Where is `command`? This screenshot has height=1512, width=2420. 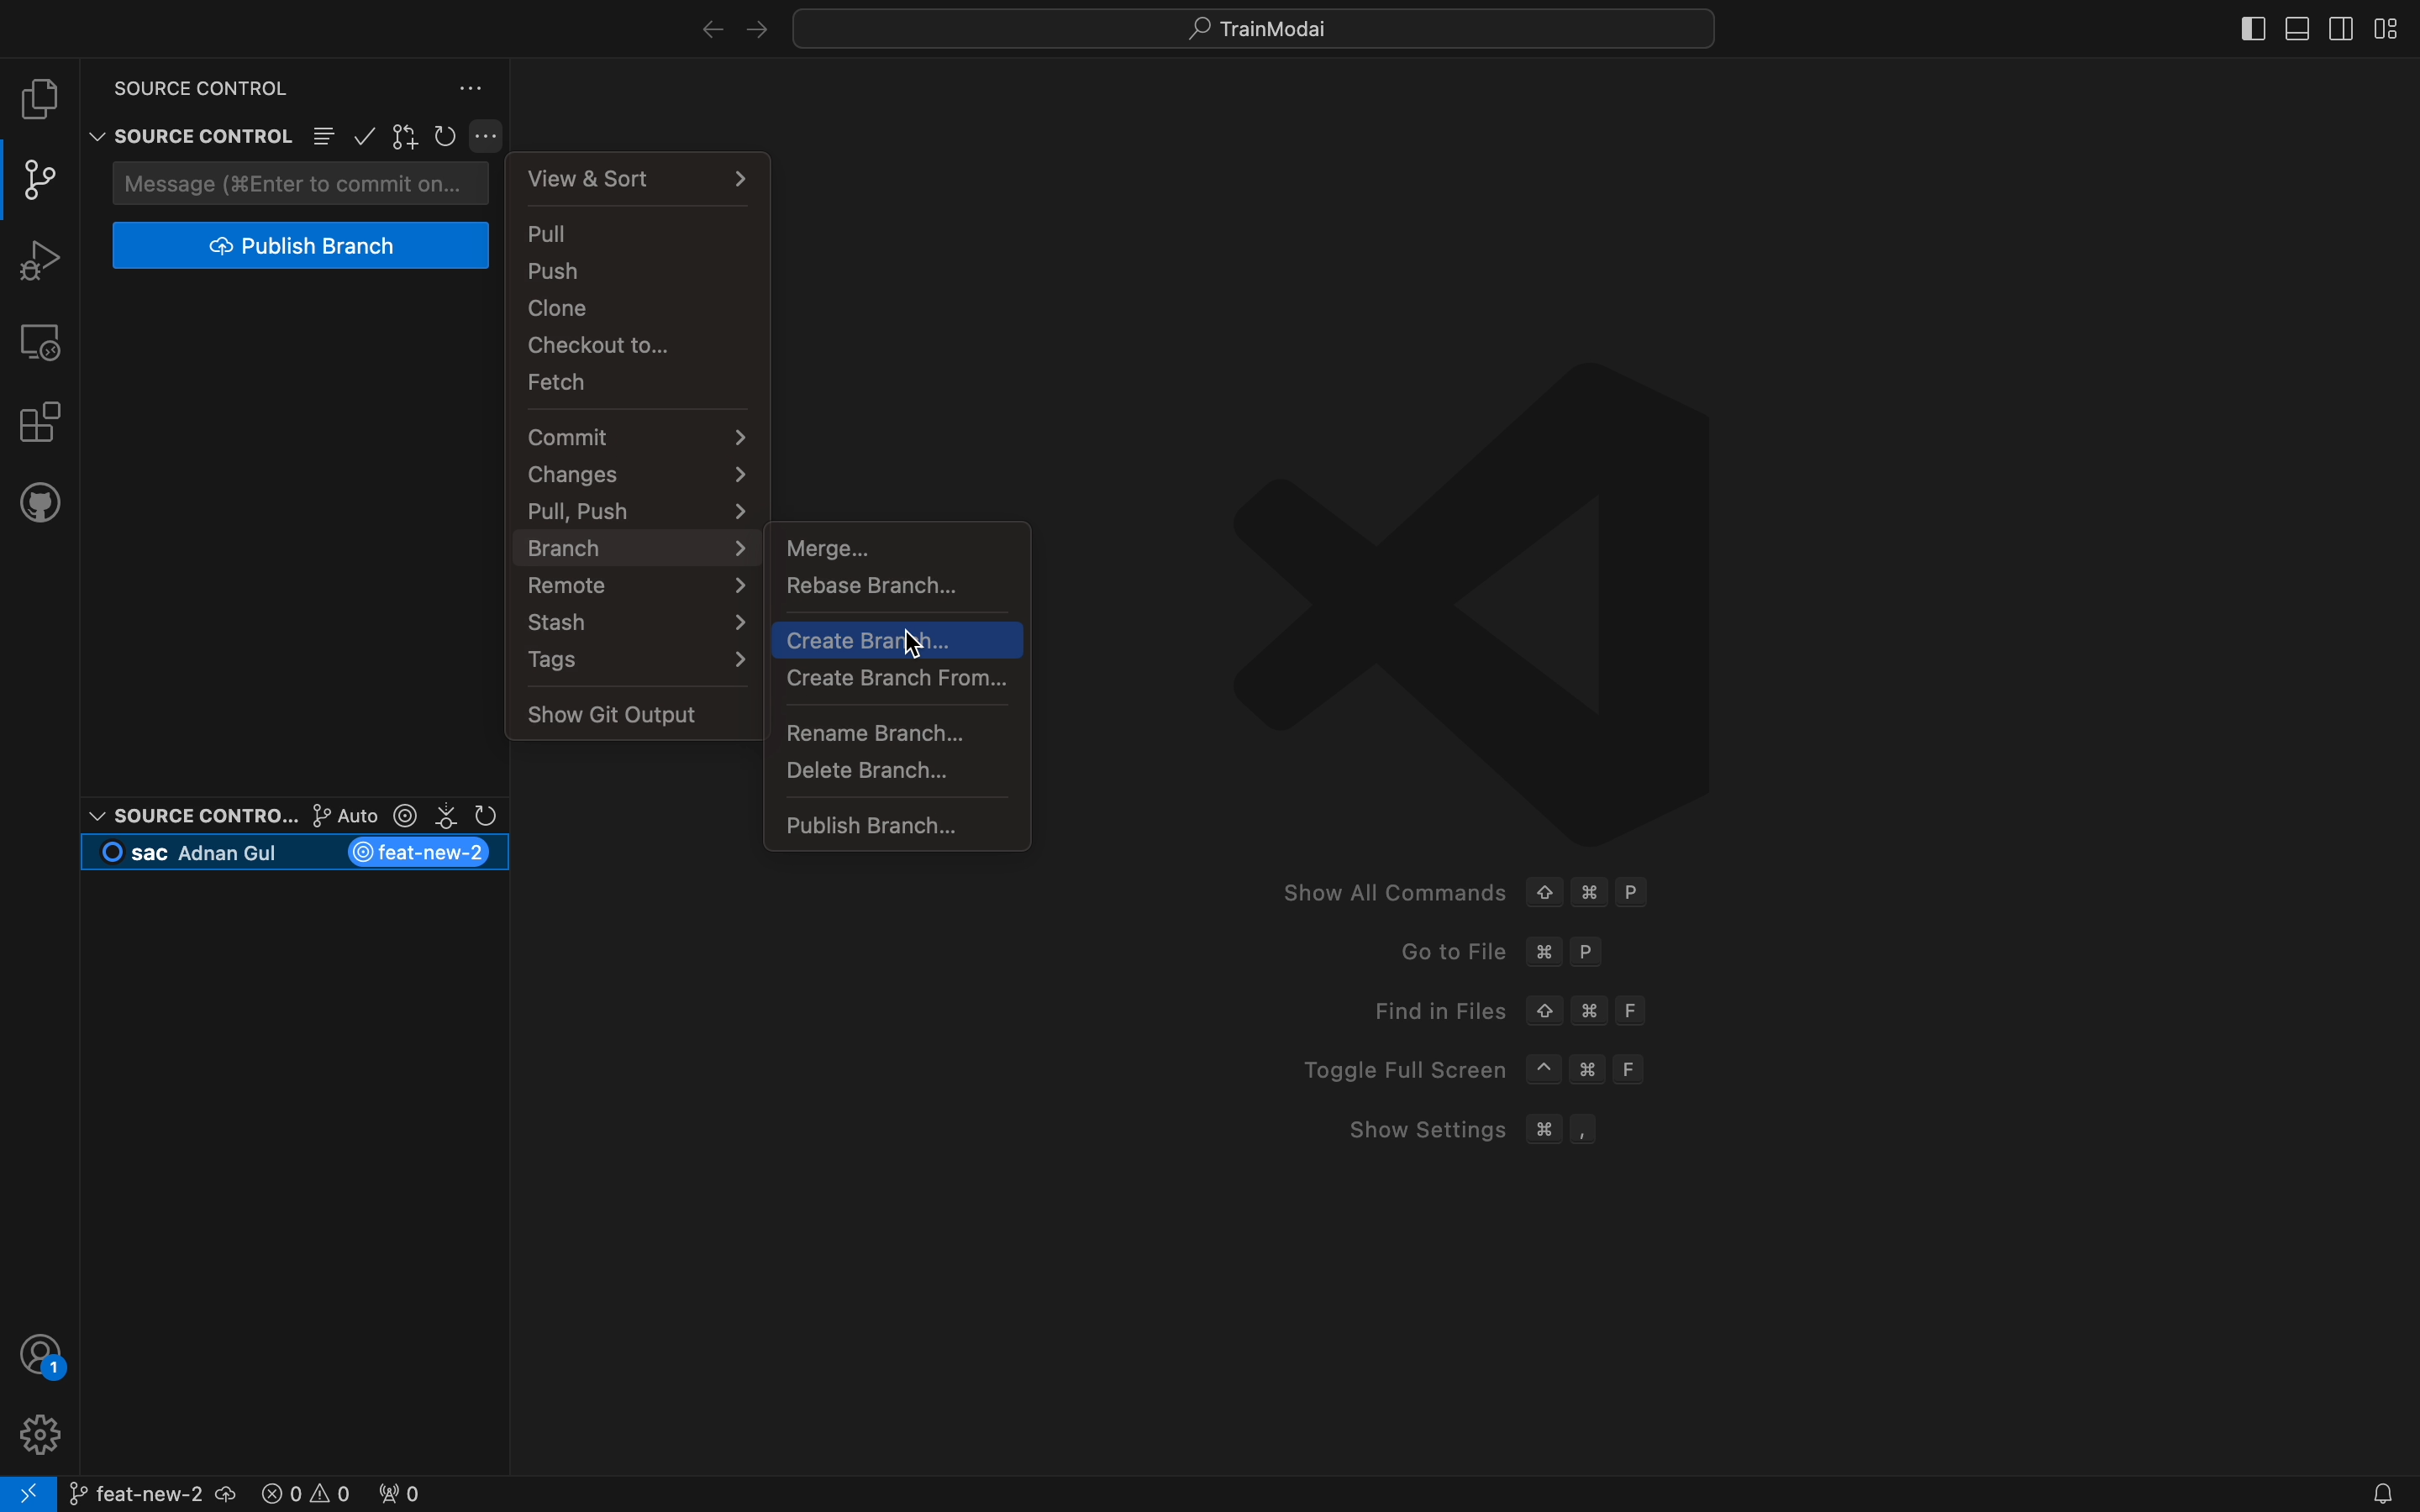
command is located at coordinates (1544, 953).